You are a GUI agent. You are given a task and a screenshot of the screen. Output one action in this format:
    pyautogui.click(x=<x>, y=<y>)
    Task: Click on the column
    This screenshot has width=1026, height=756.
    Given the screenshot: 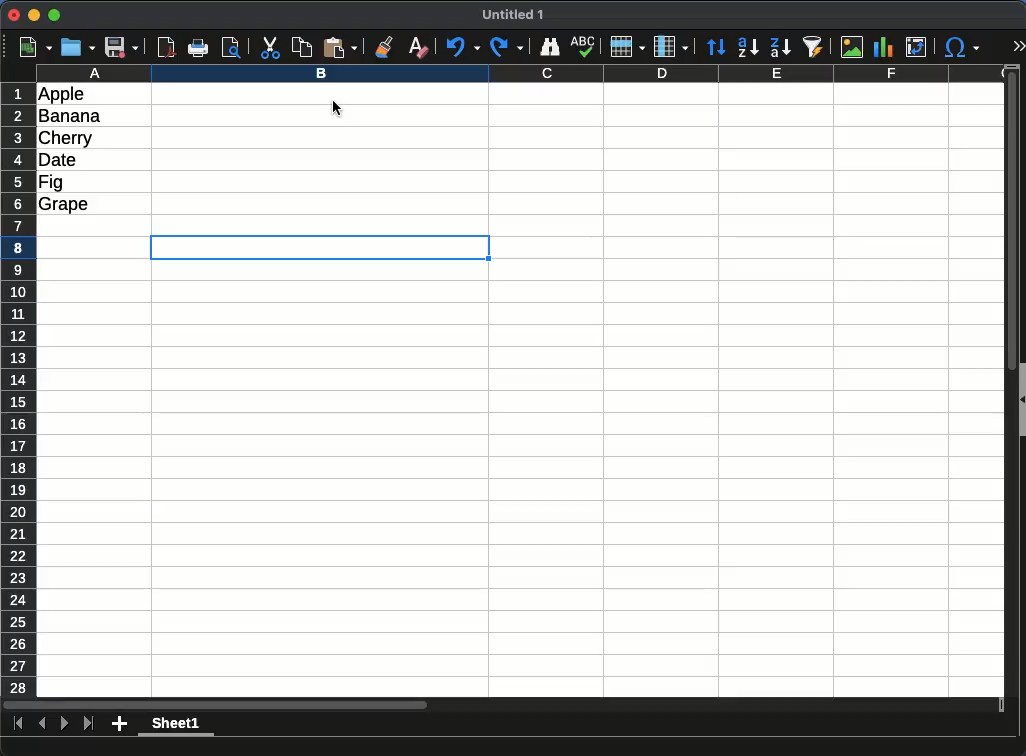 What is the action you would take?
    pyautogui.click(x=521, y=73)
    